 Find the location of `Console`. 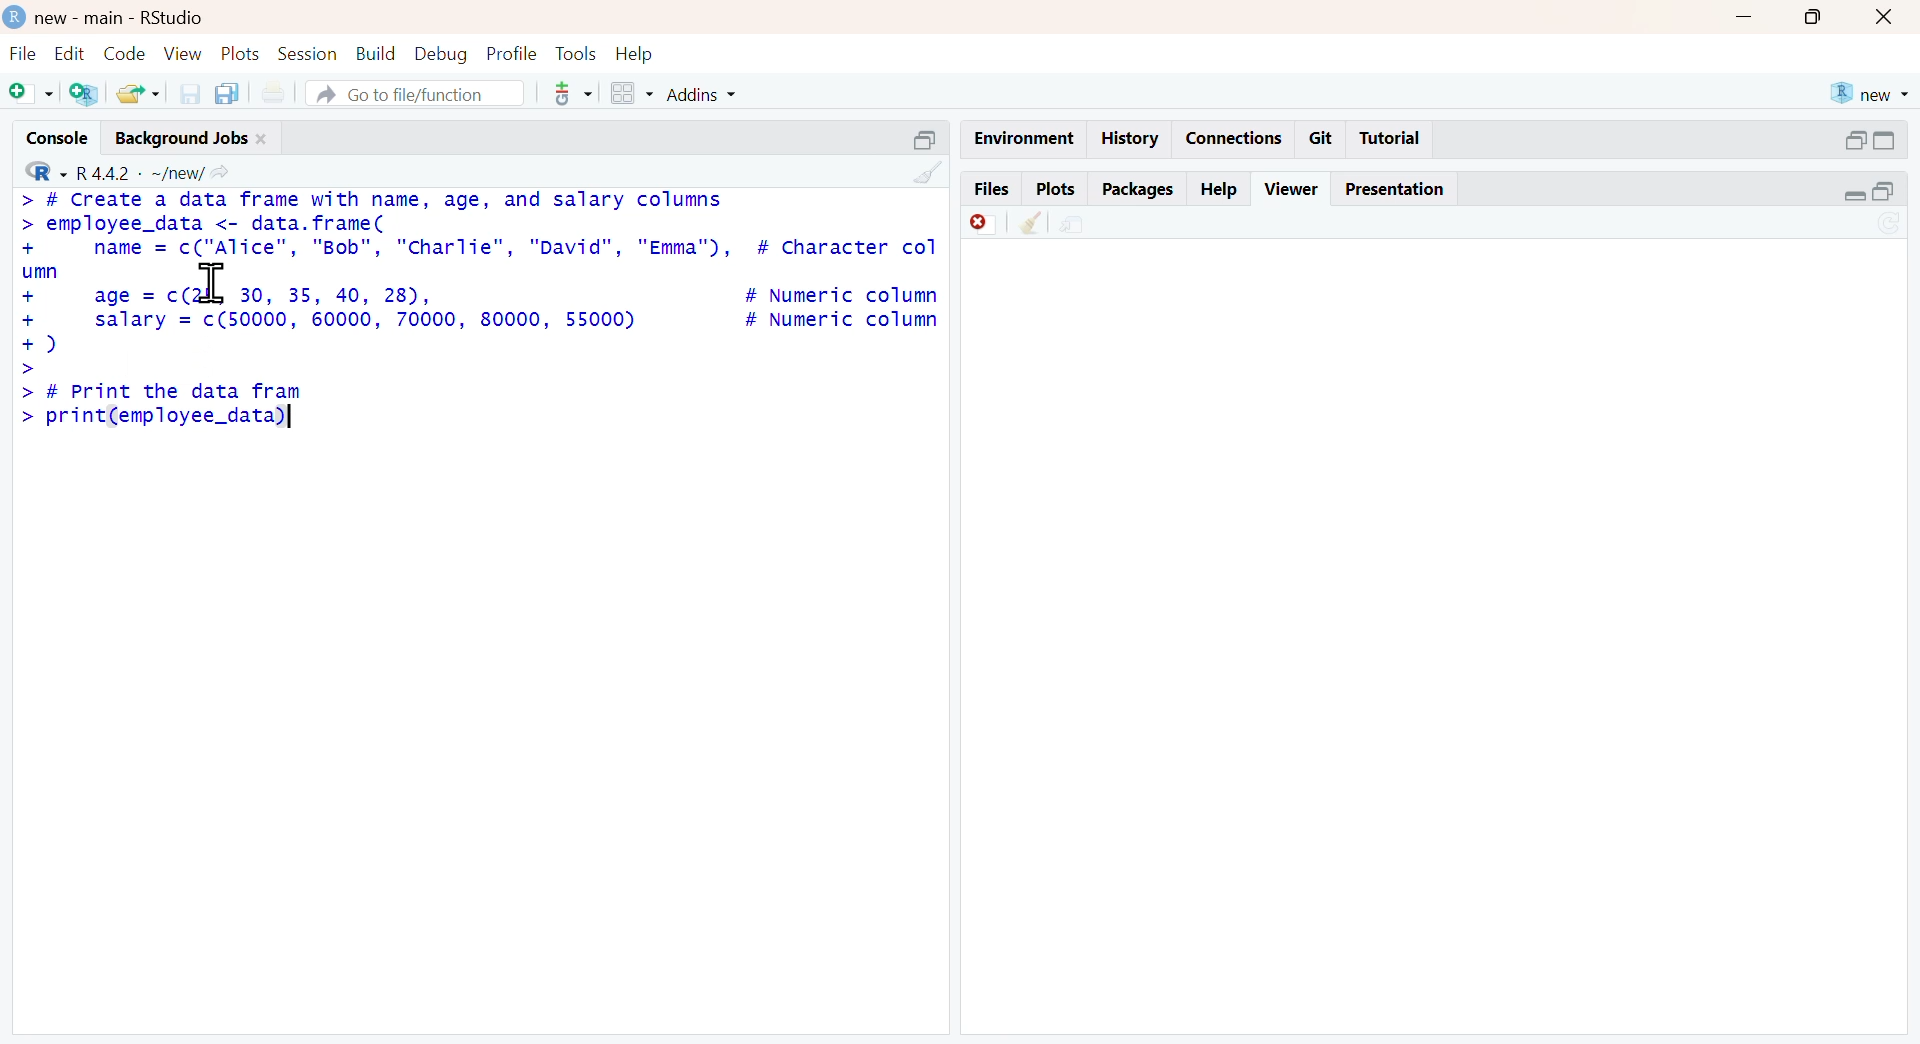

Console is located at coordinates (47, 140).